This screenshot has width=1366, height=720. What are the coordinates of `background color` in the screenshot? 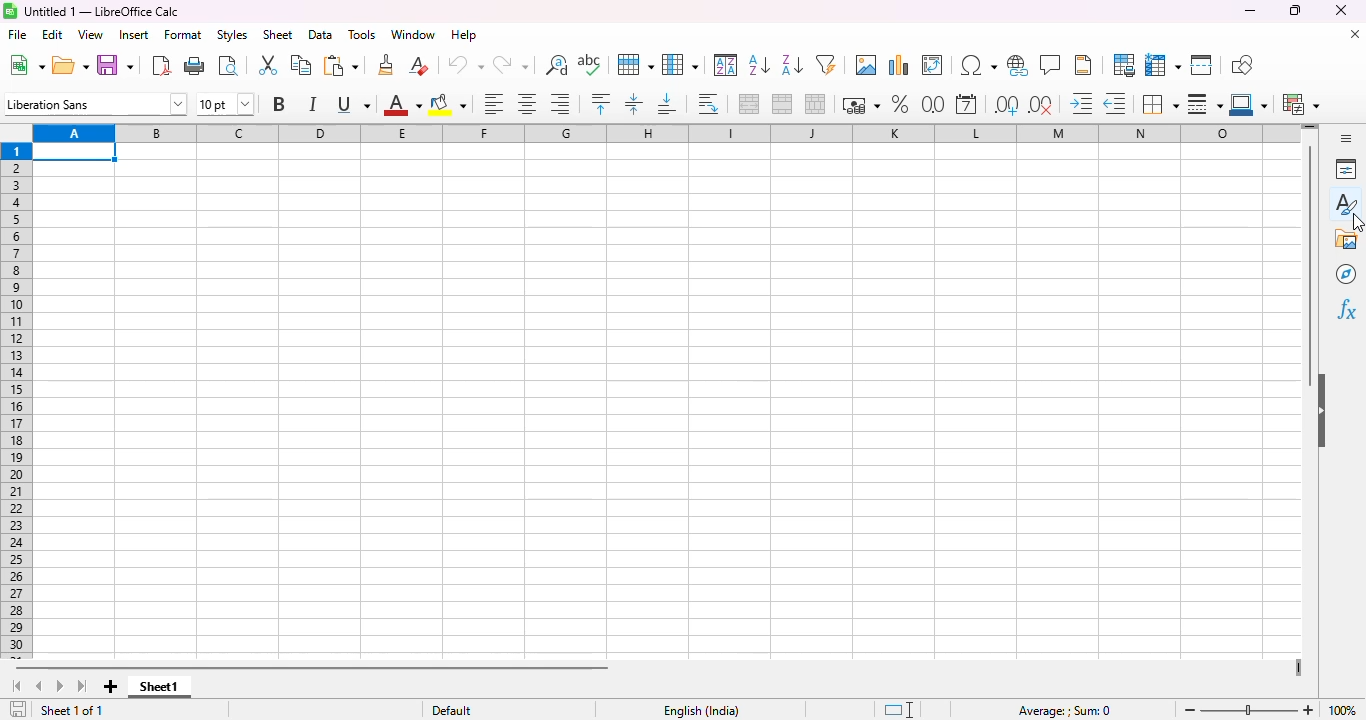 It's located at (448, 104).